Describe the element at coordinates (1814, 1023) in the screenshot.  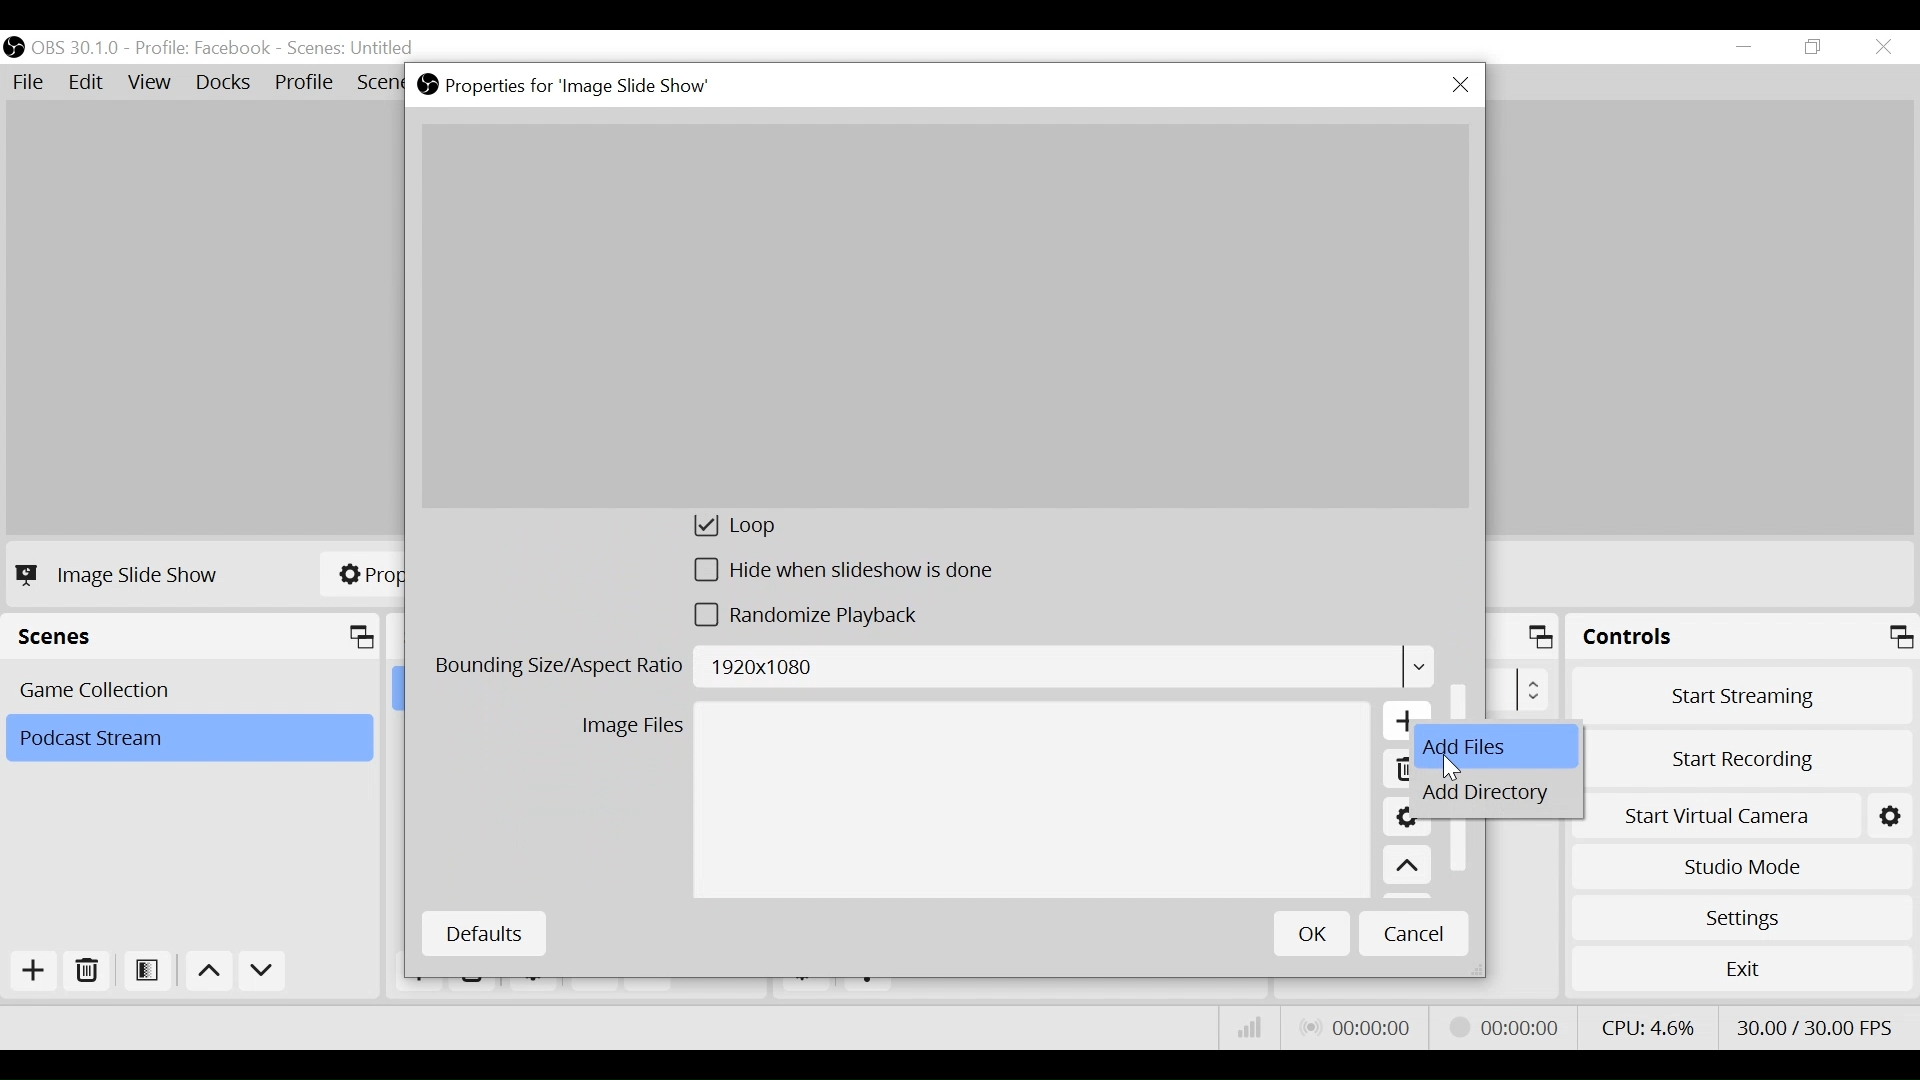
I see `Frame Per Second` at that location.